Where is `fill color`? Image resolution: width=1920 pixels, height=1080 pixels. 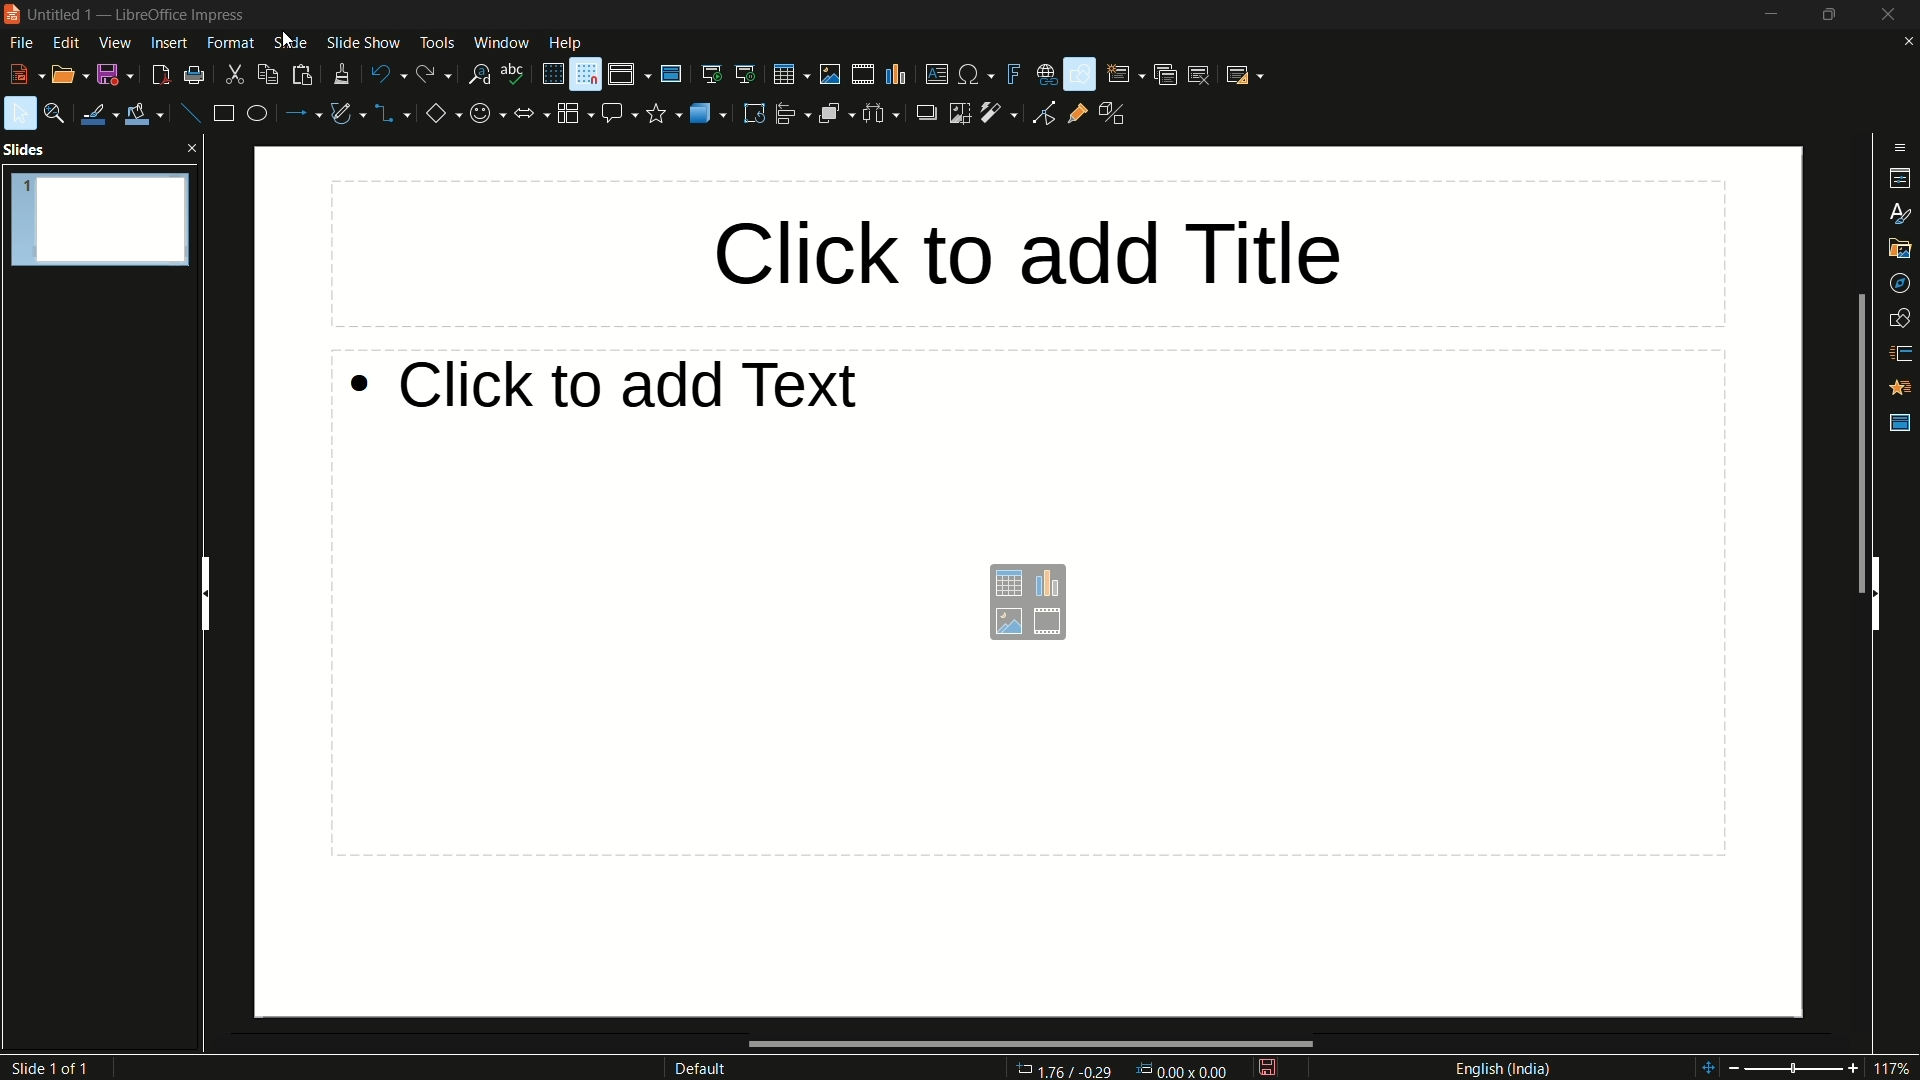
fill color is located at coordinates (145, 114).